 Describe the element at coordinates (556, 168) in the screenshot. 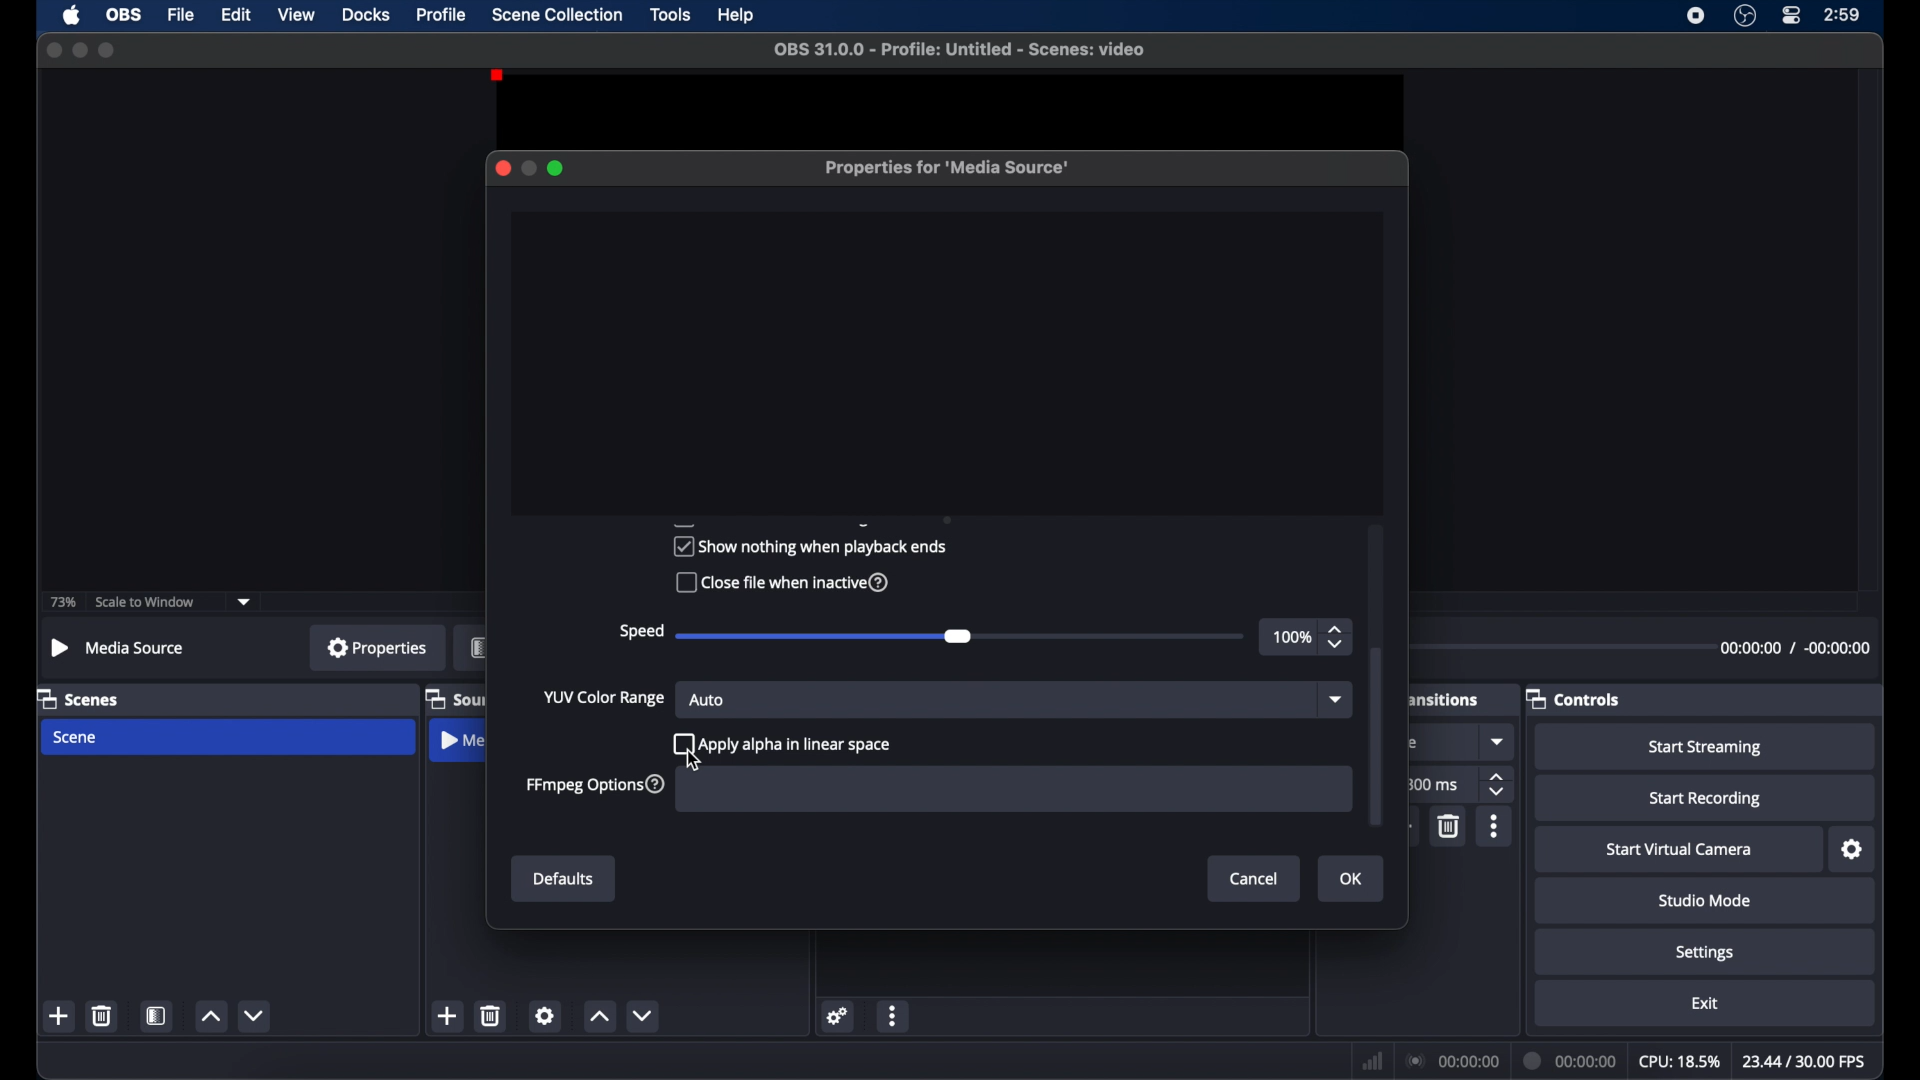

I see `maximize` at that location.